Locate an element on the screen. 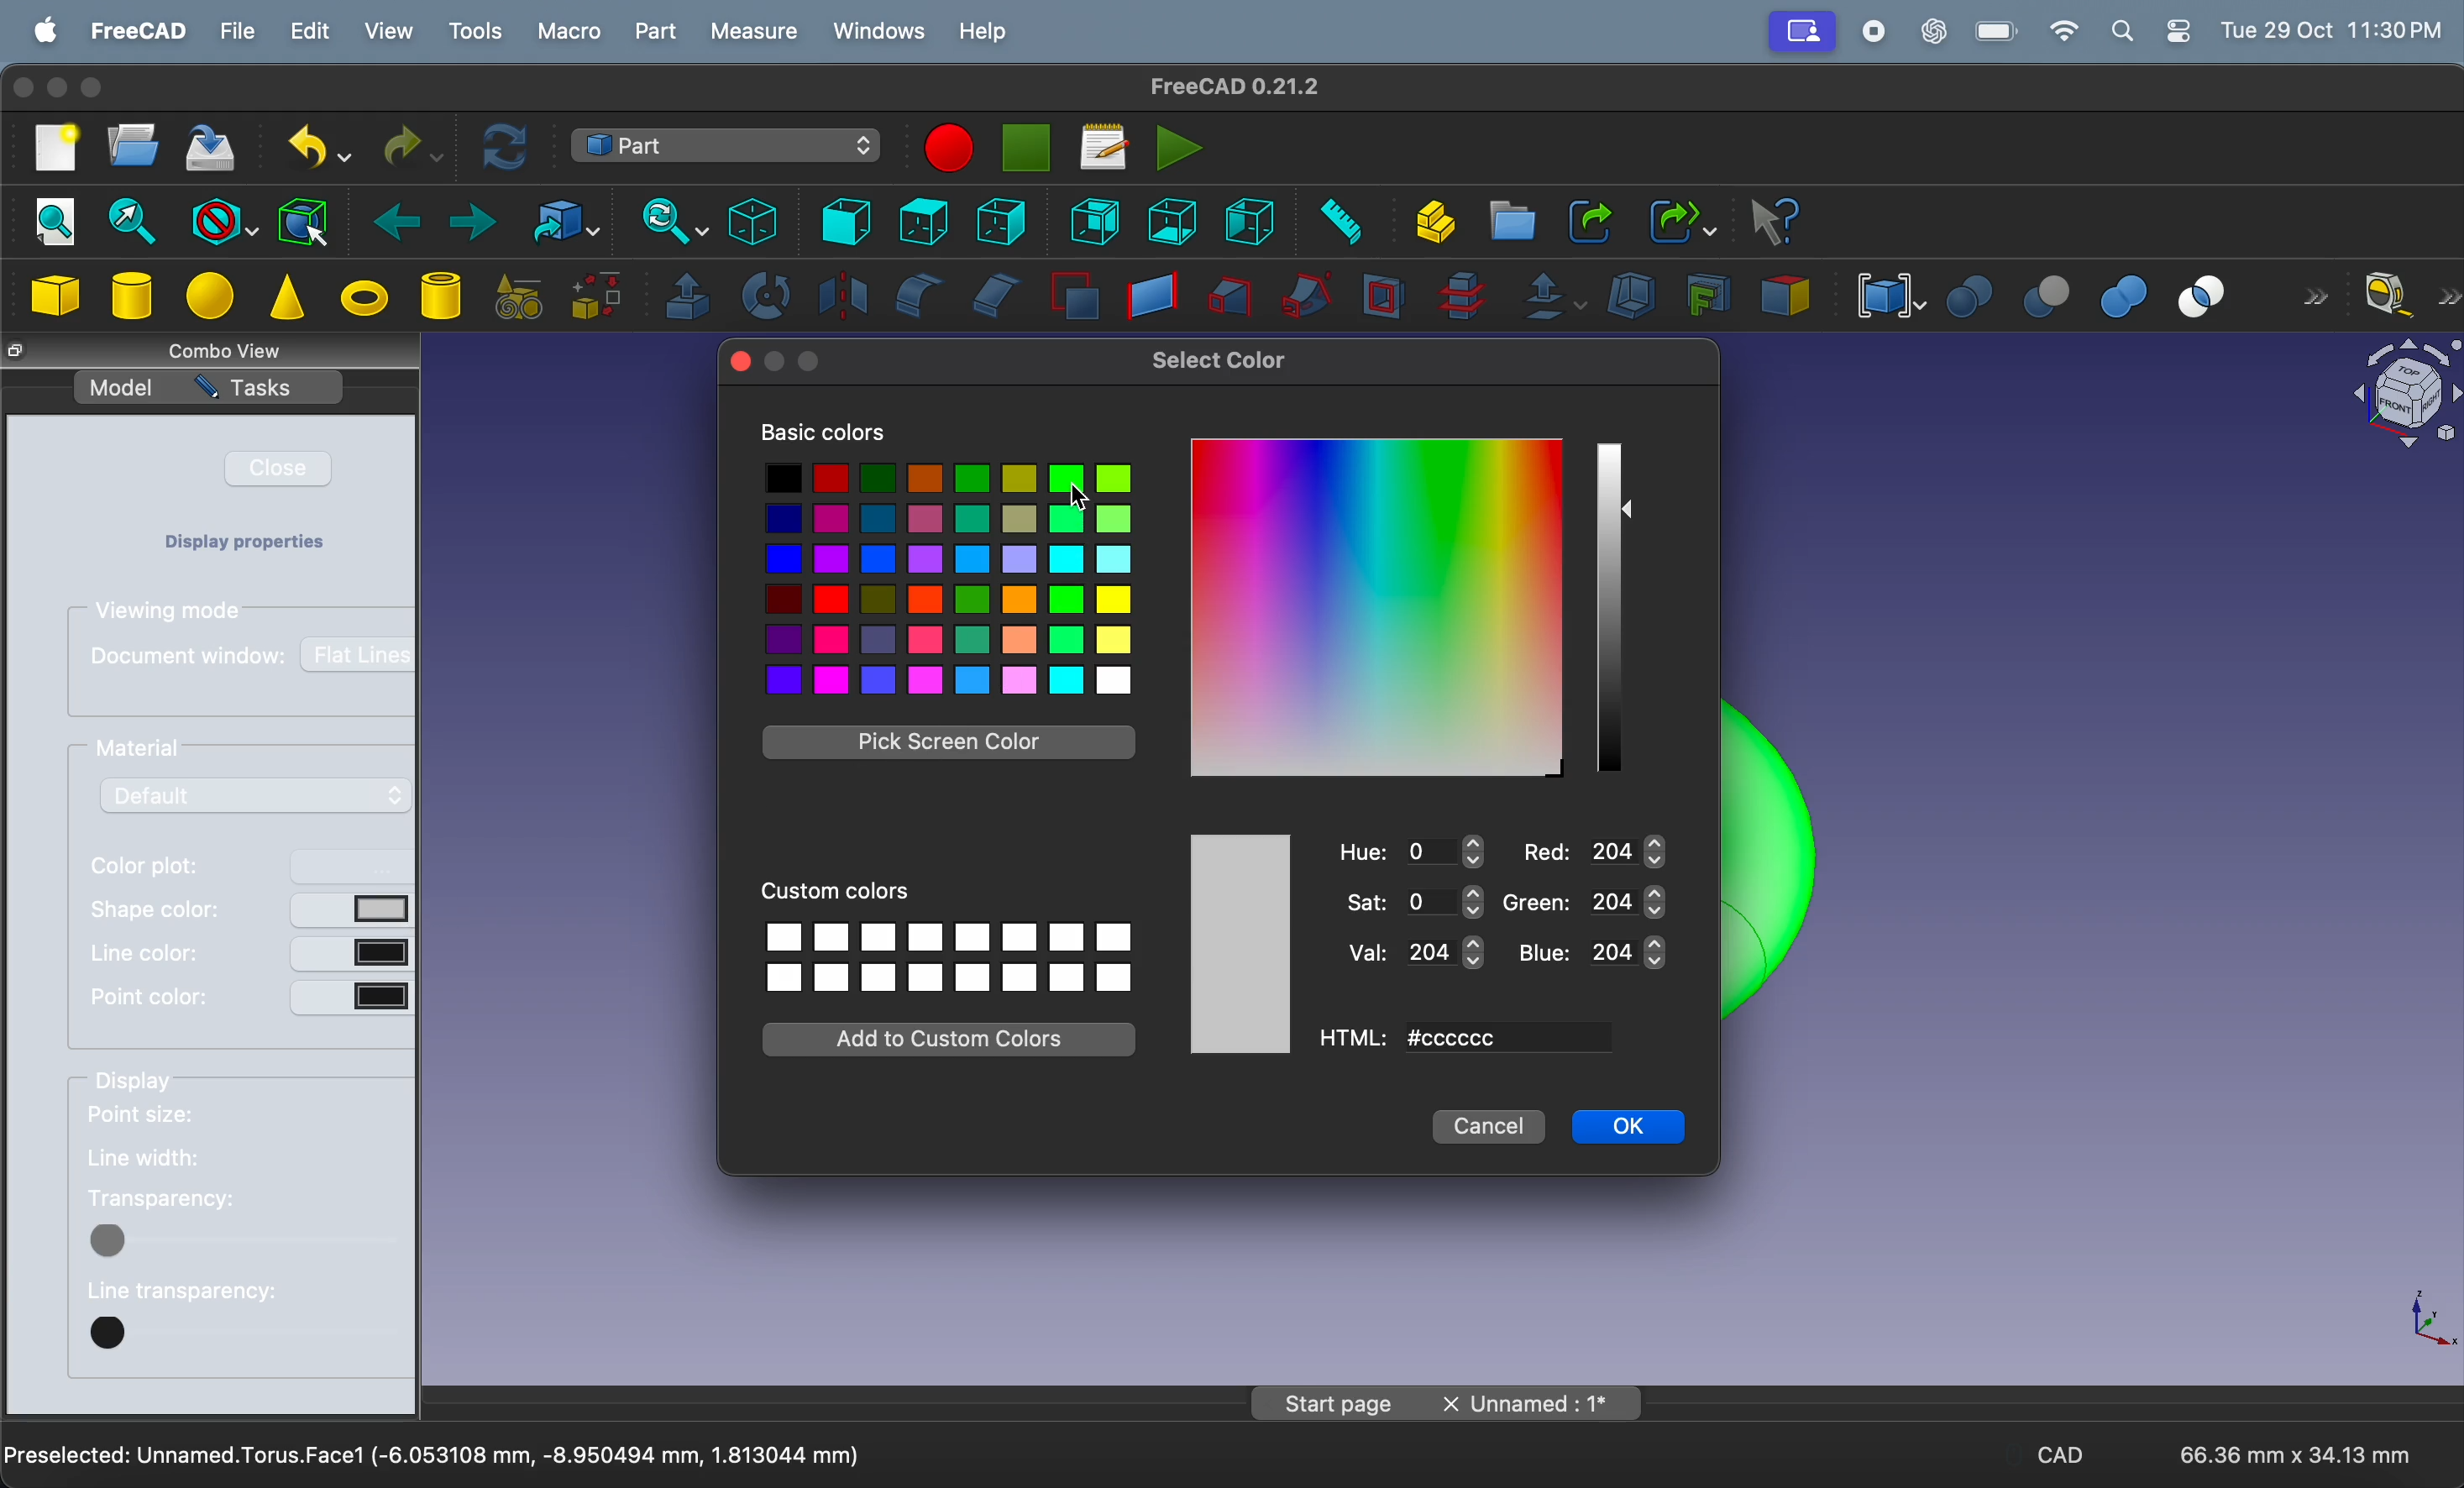 The width and height of the screenshot is (2464, 1488). model is located at coordinates (121, 386).